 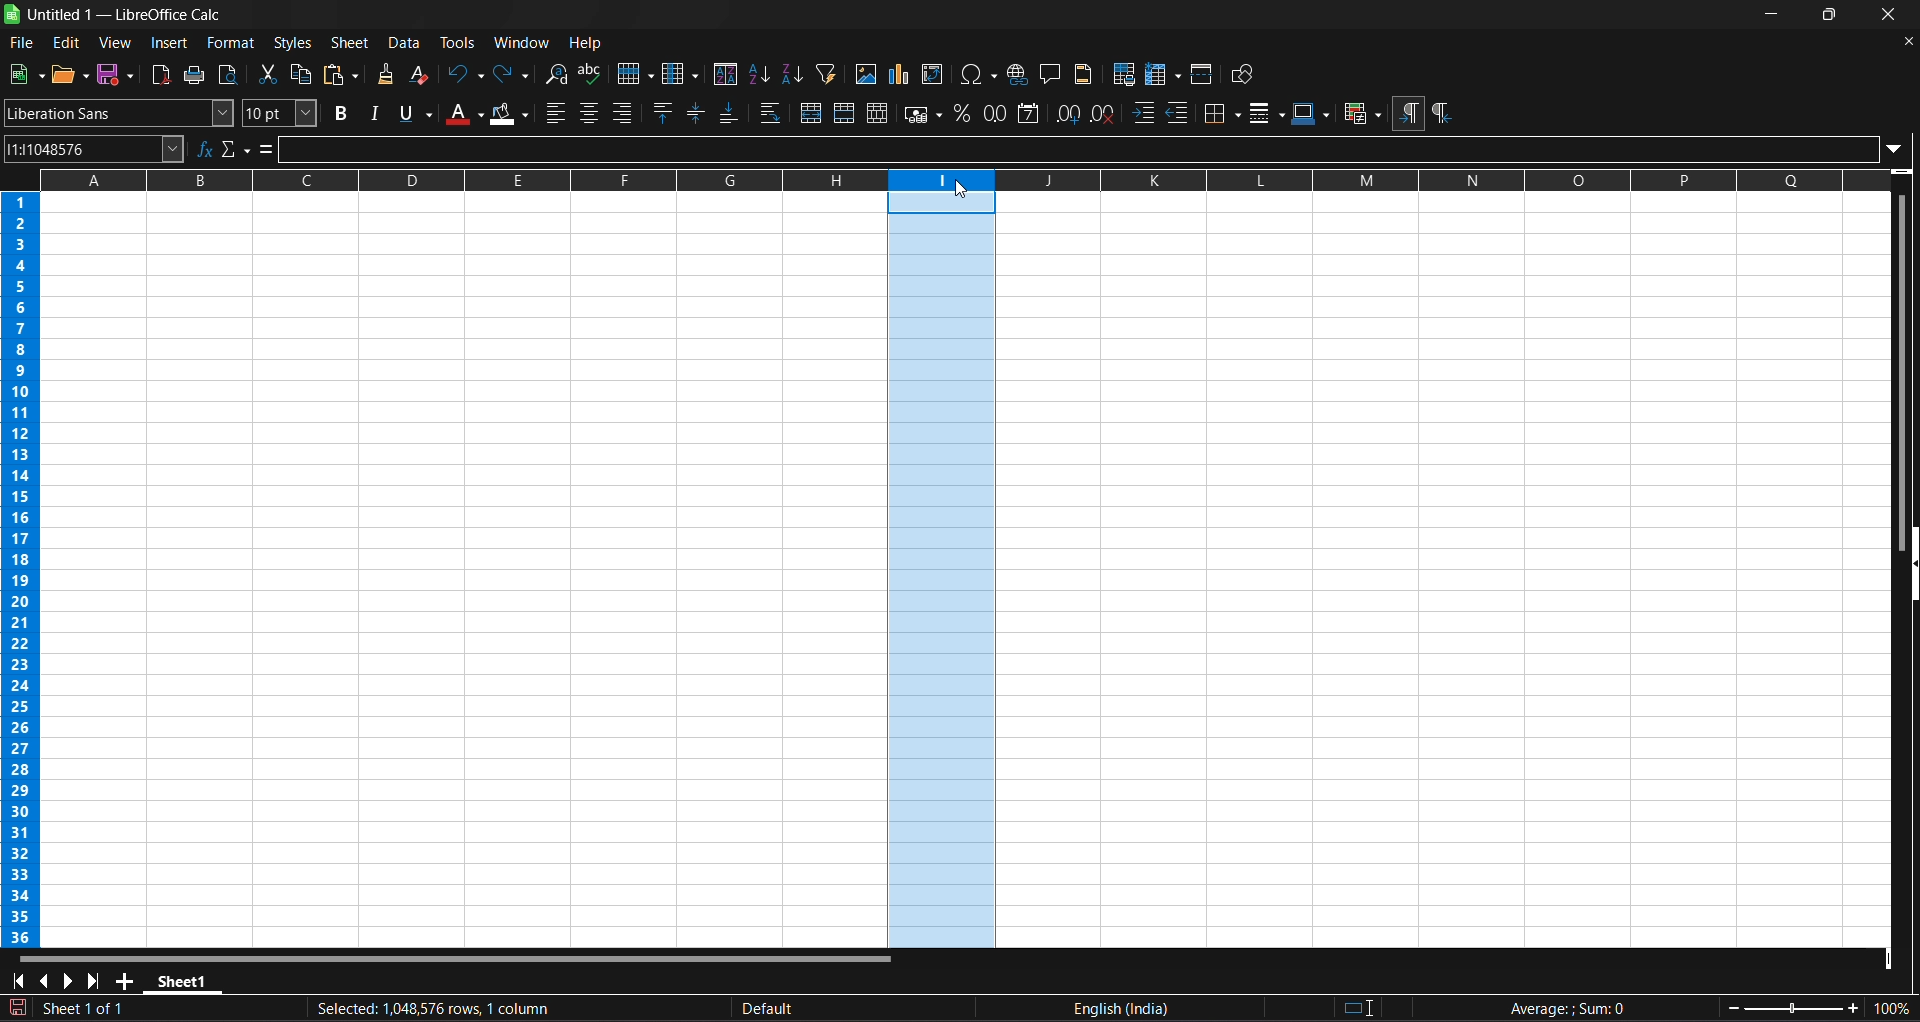 I want to click on file, so click(x=23, y=44).